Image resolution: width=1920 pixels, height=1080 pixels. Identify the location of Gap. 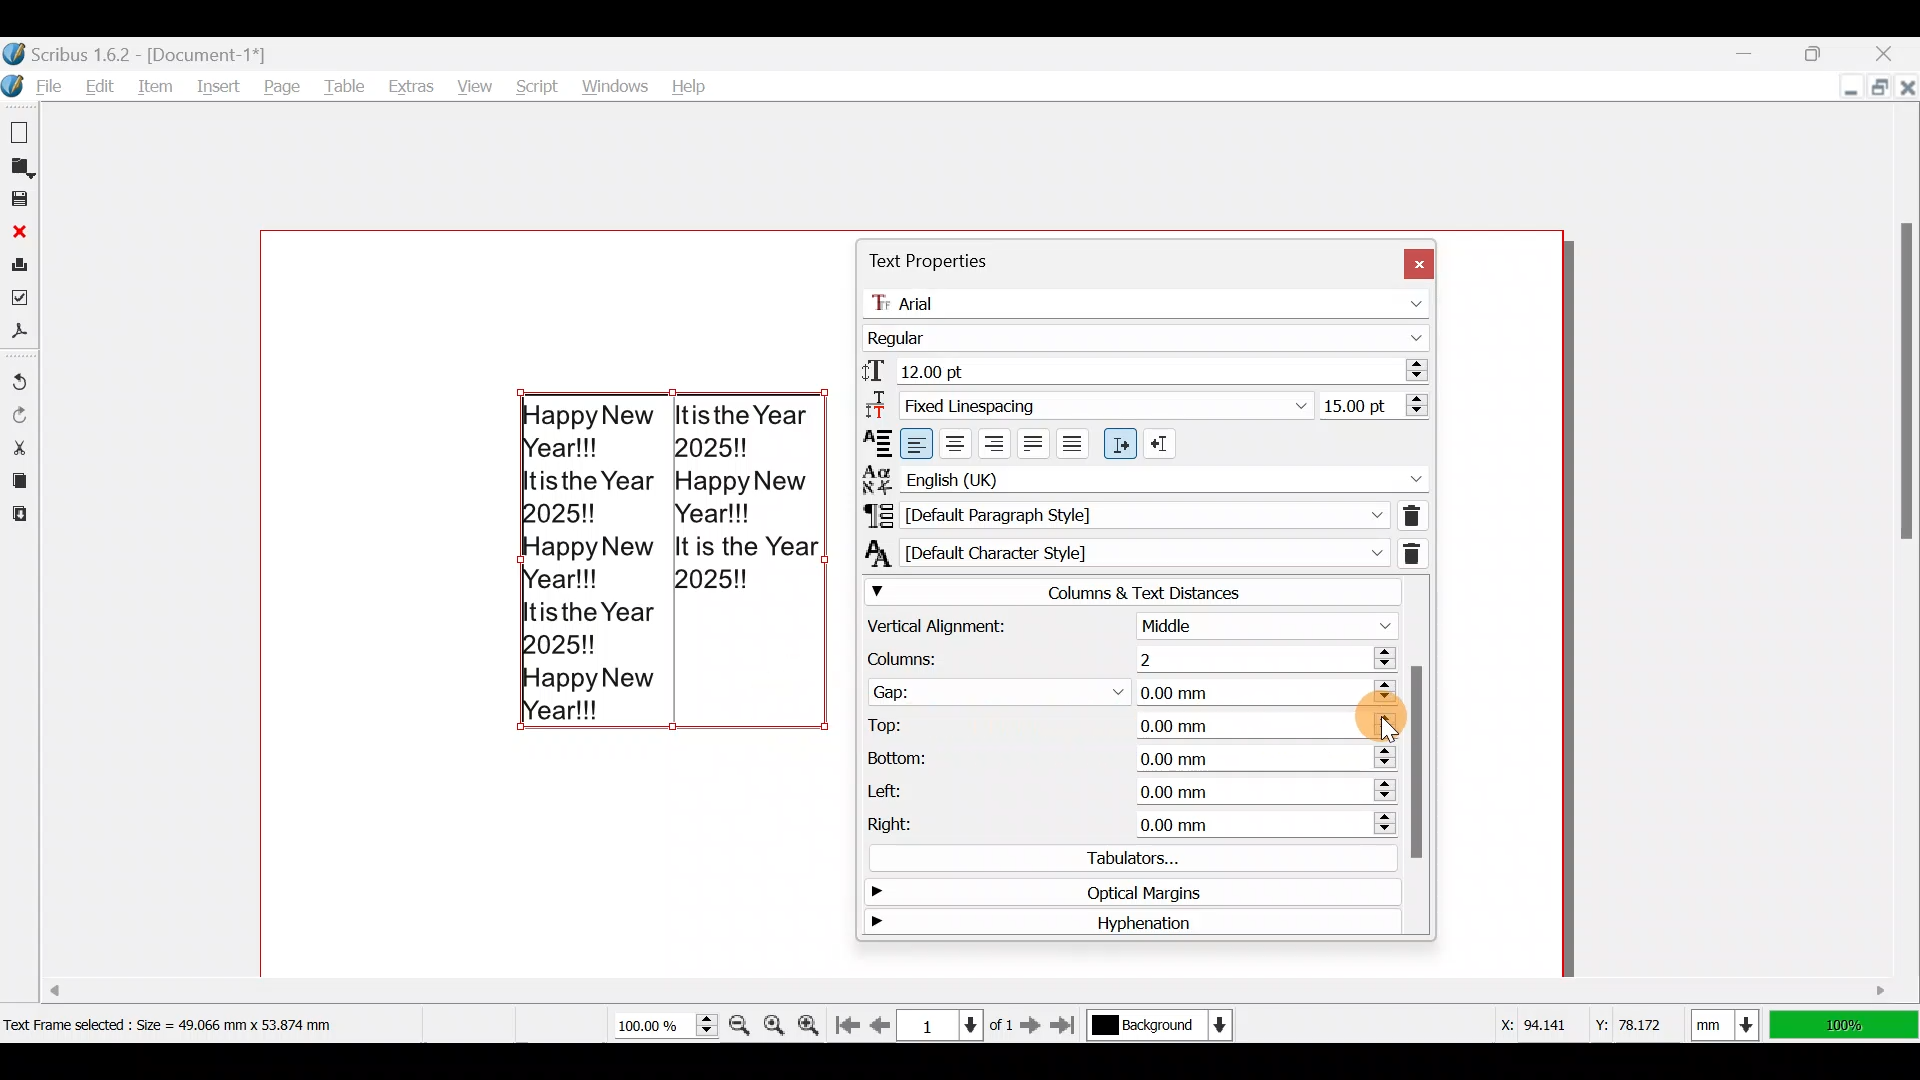
(1132, 688).